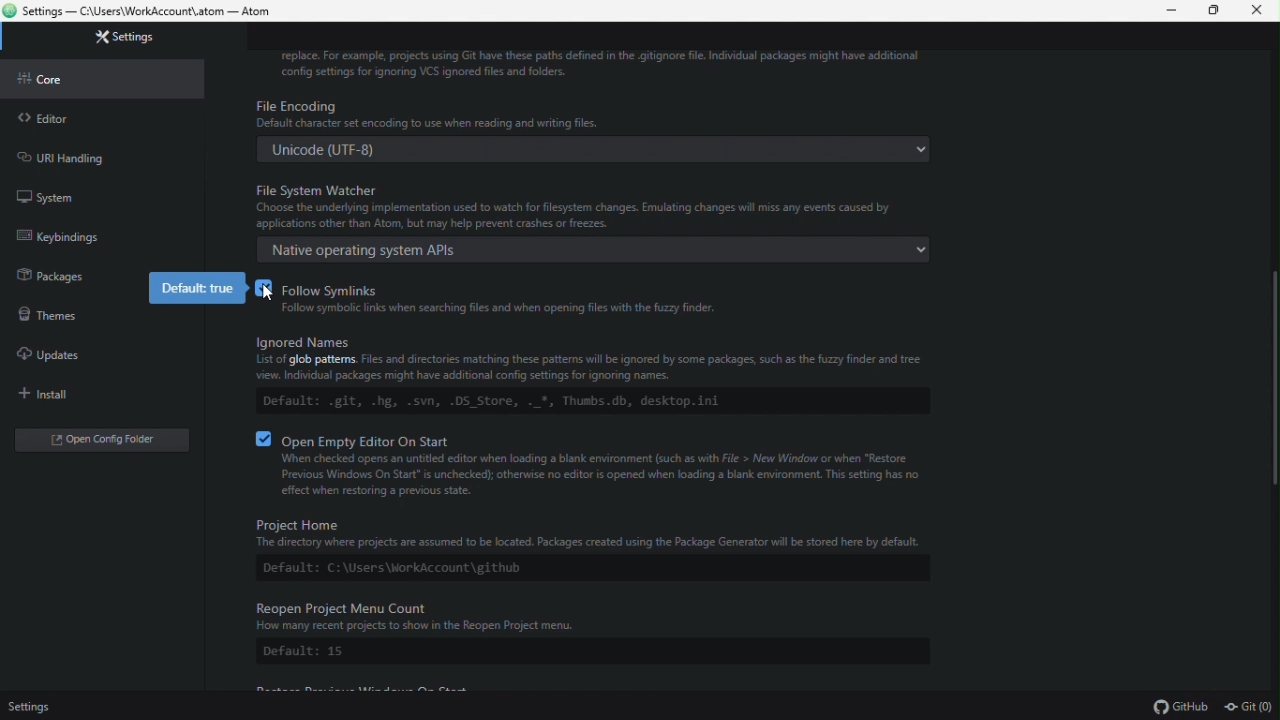 This screenshot has width=1280, height=720. Describe the element at coordinates (592, 632) in the screenshot. I see `Reopen project menu count` at that location.